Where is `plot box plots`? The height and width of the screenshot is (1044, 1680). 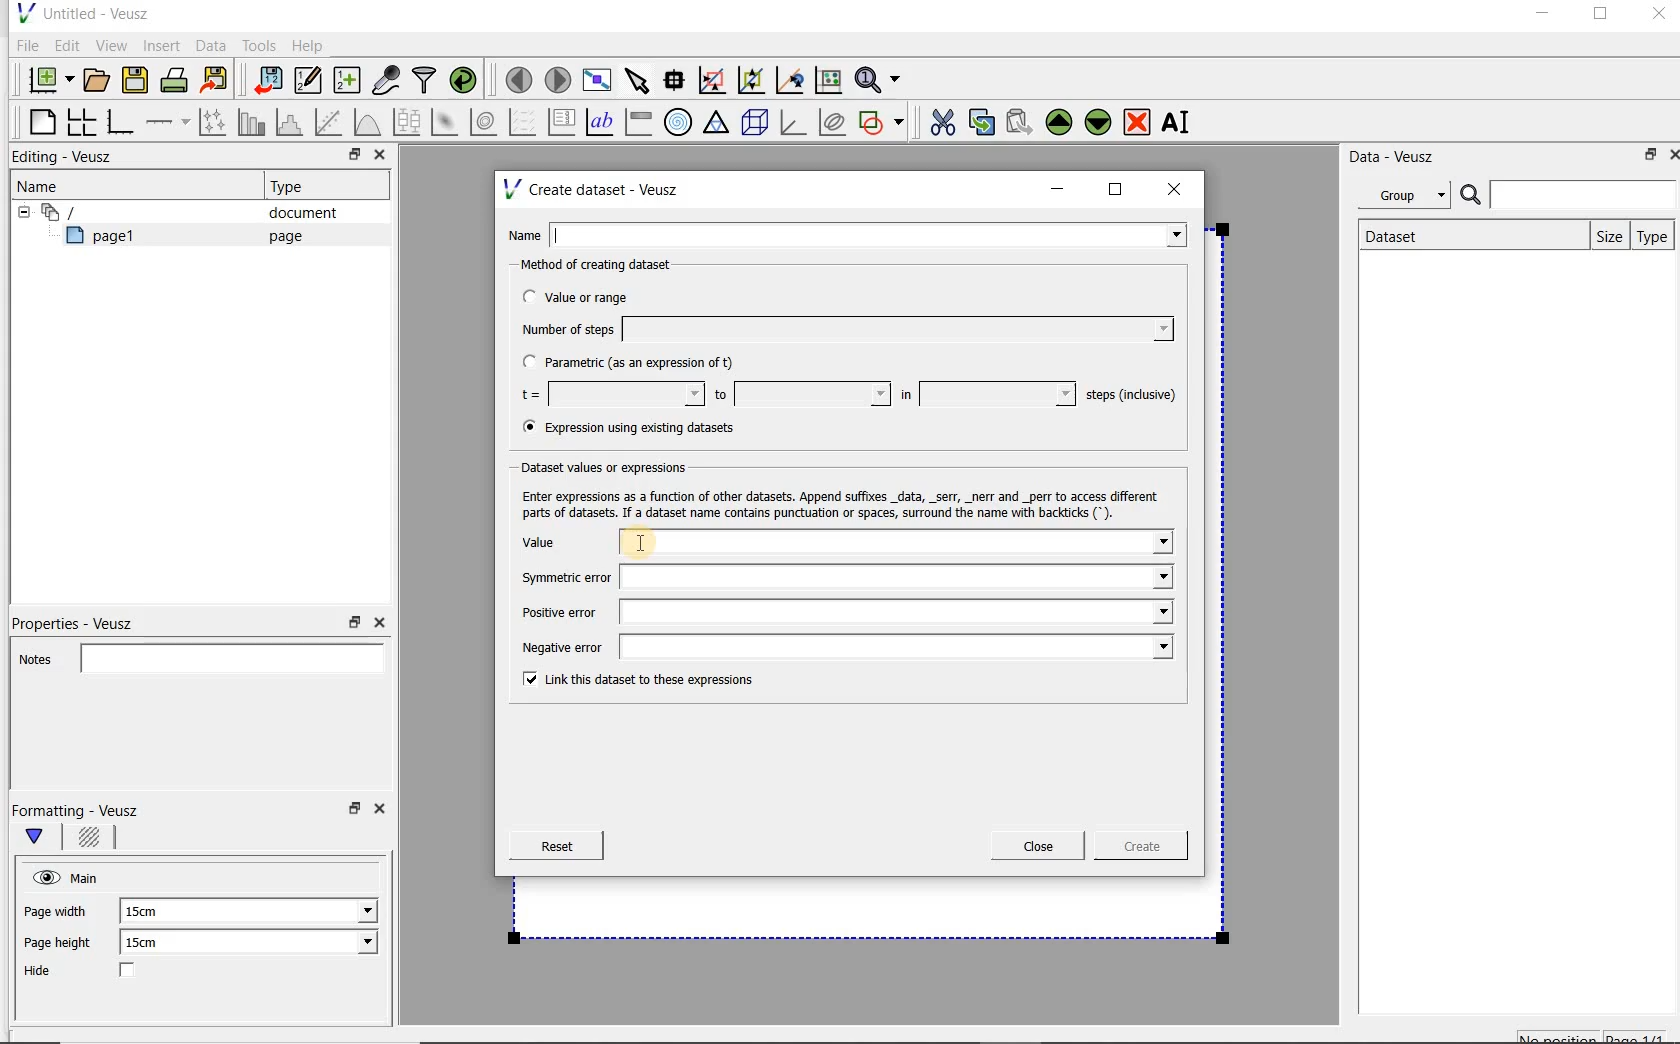
plot box plots is located at coordinates (406, 123).